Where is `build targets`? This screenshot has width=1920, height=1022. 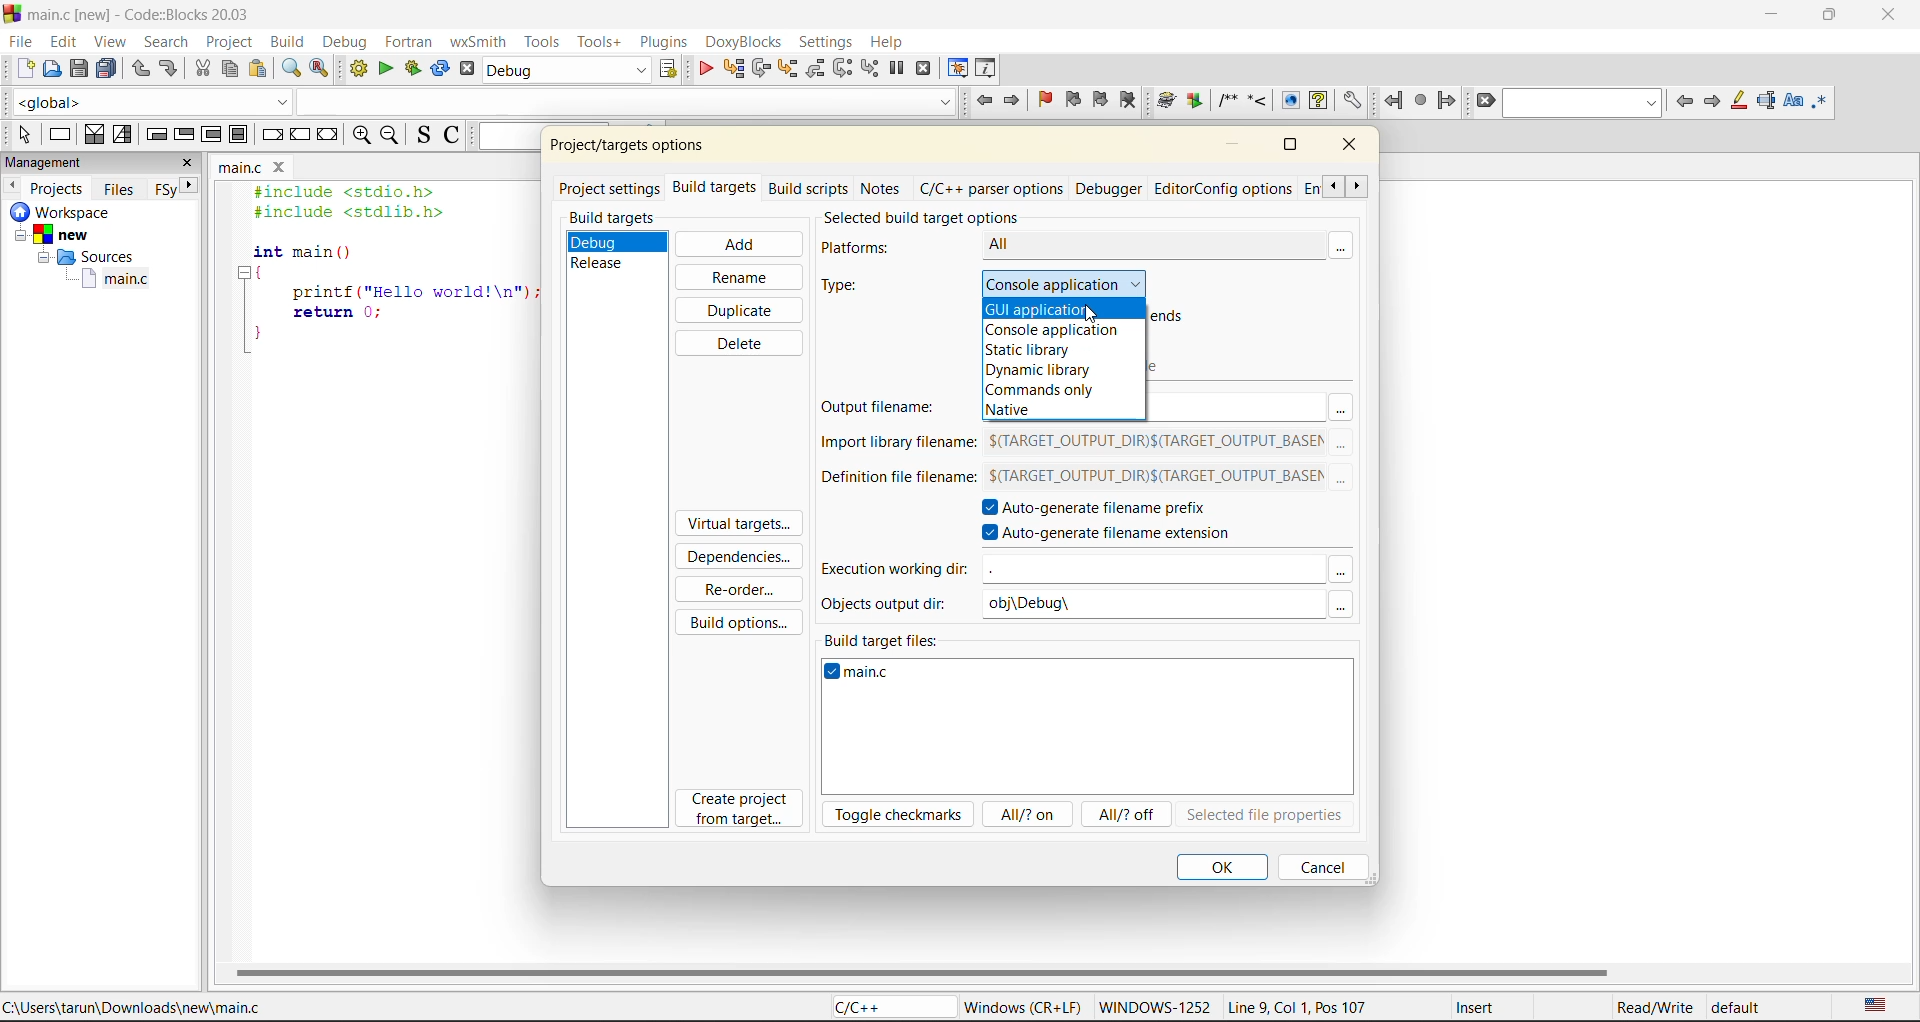 build targets is located at coordinates (612, 217).